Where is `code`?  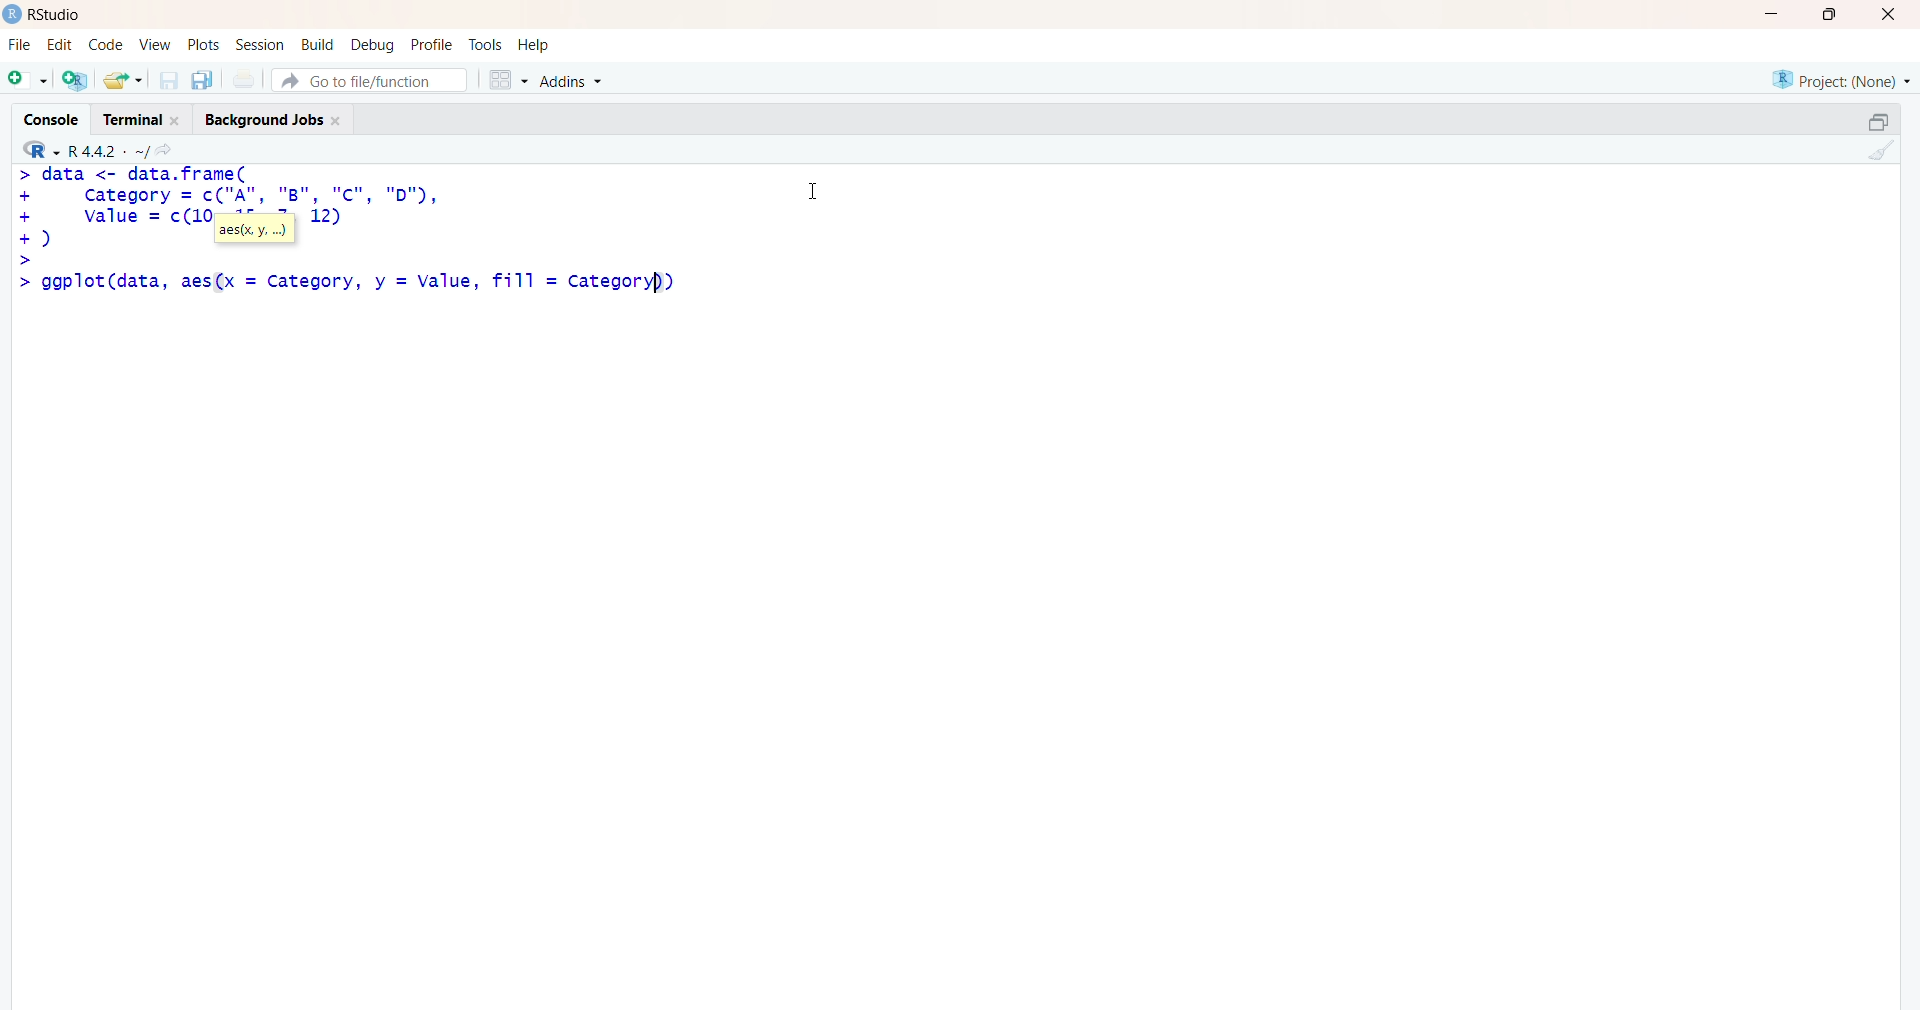 code is located at coordinates (105, 45).